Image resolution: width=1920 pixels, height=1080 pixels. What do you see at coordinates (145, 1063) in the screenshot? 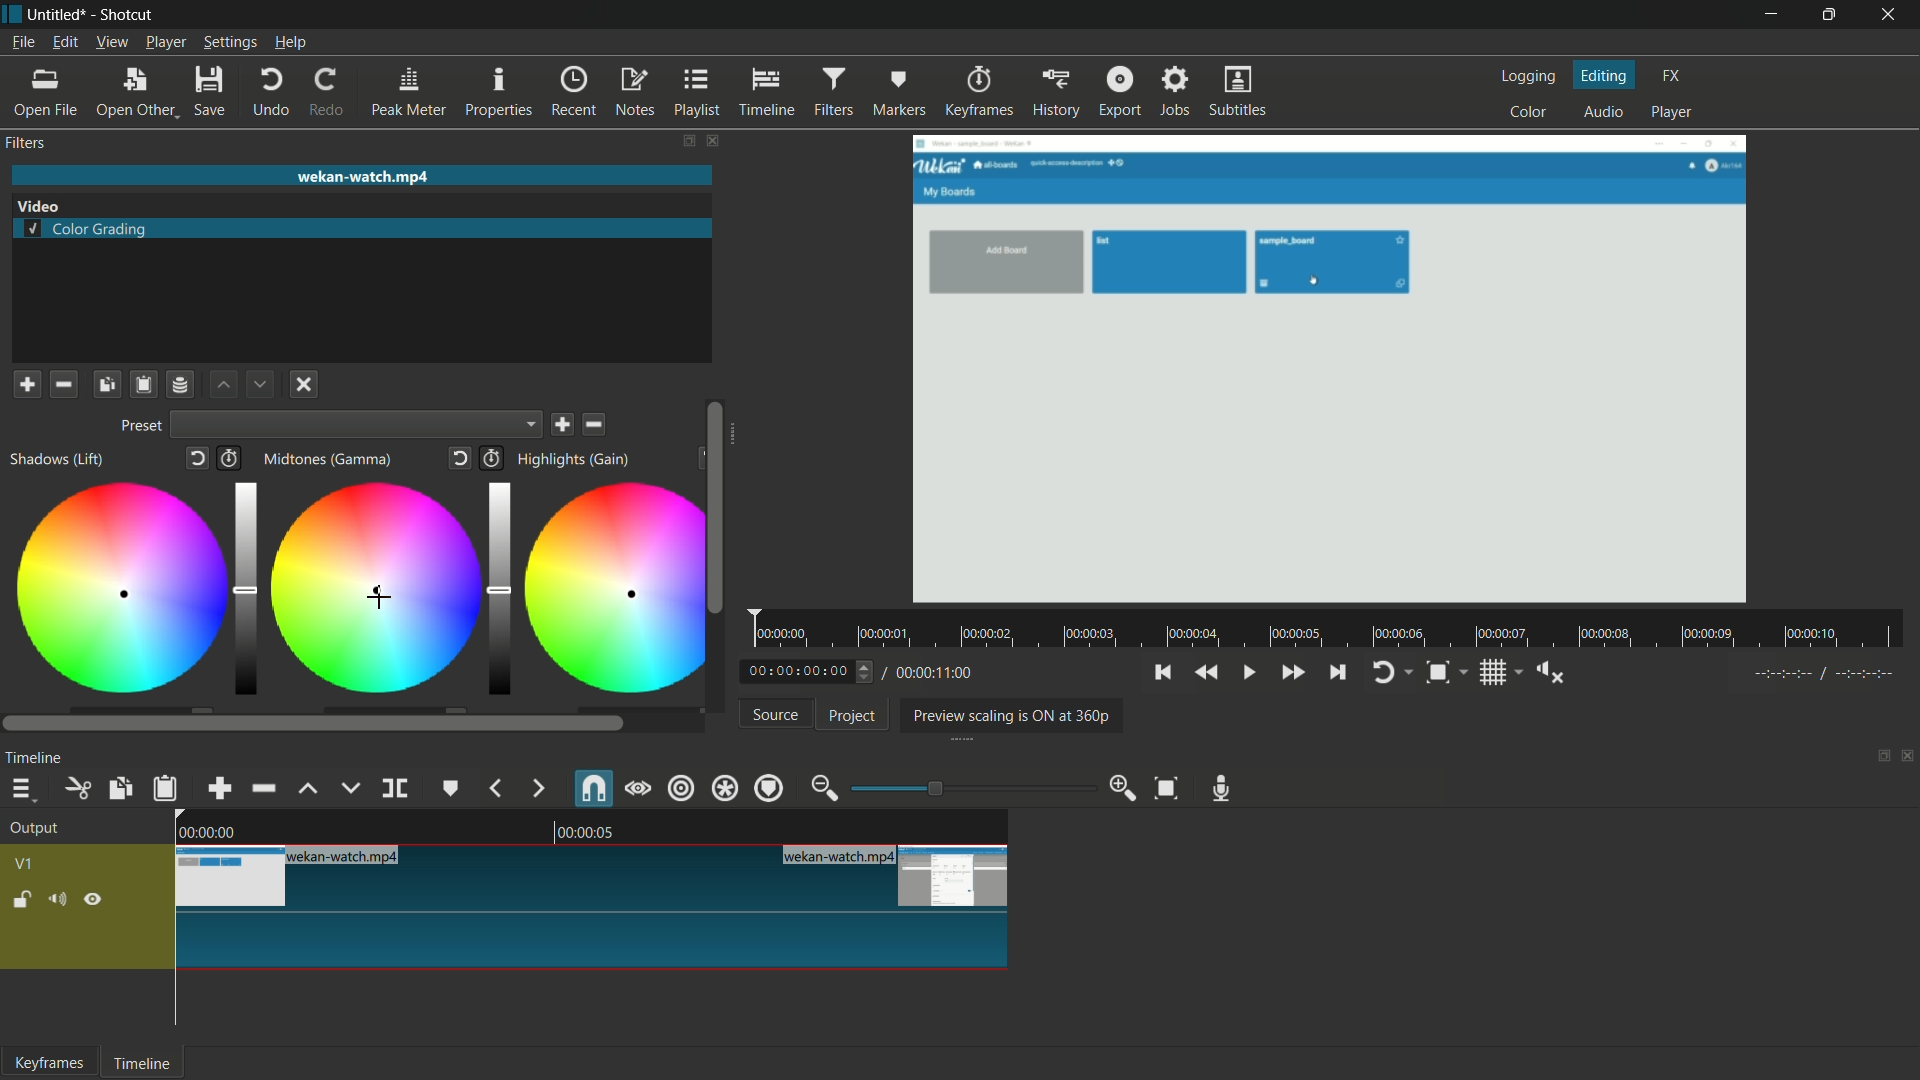
I see `timeline` at bounding box center [145, 1063].